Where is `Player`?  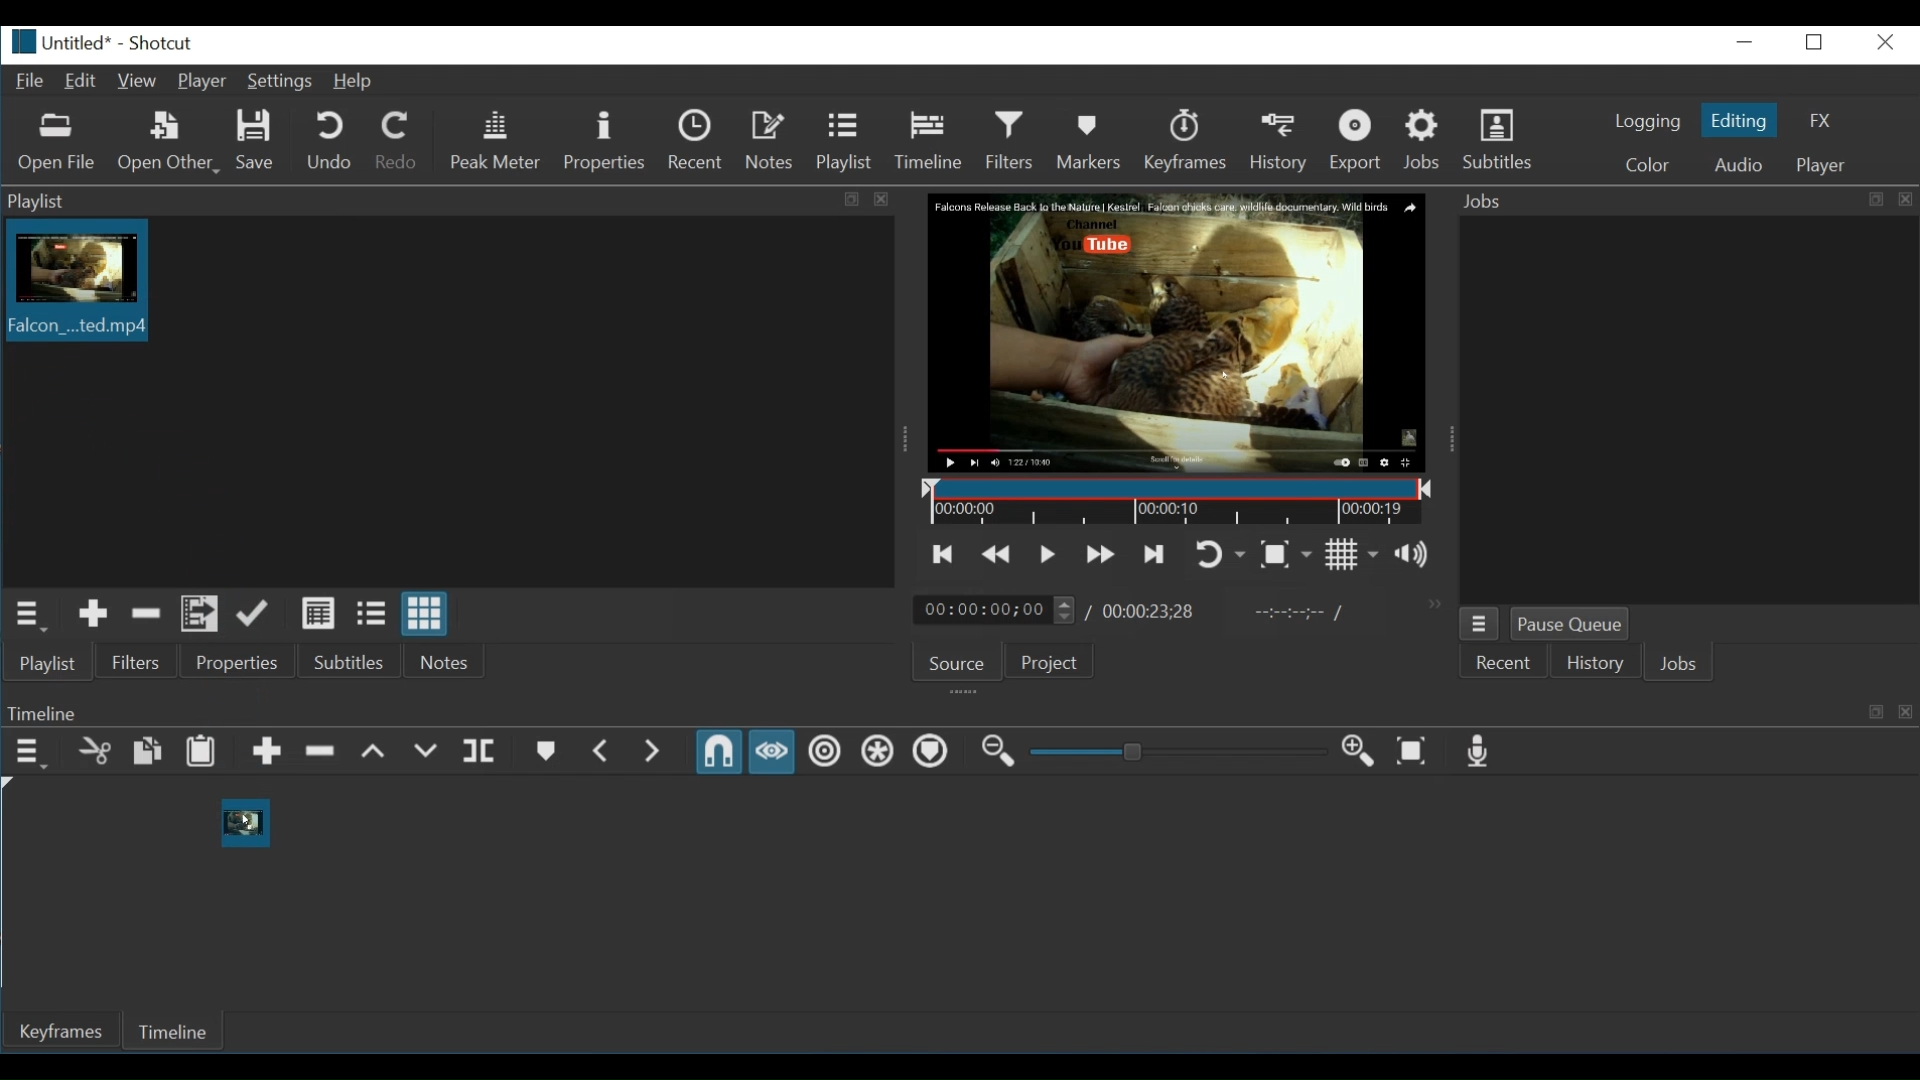
Player is located at coordinates (1819, 166).